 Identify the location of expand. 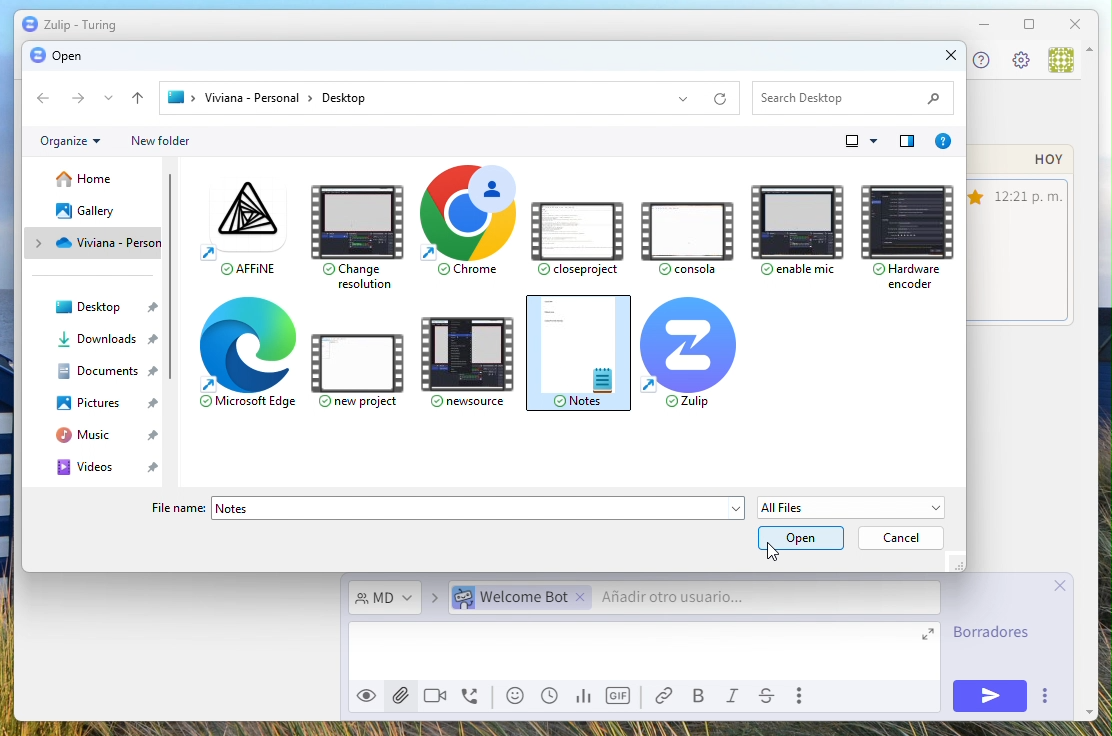
(930, 638).